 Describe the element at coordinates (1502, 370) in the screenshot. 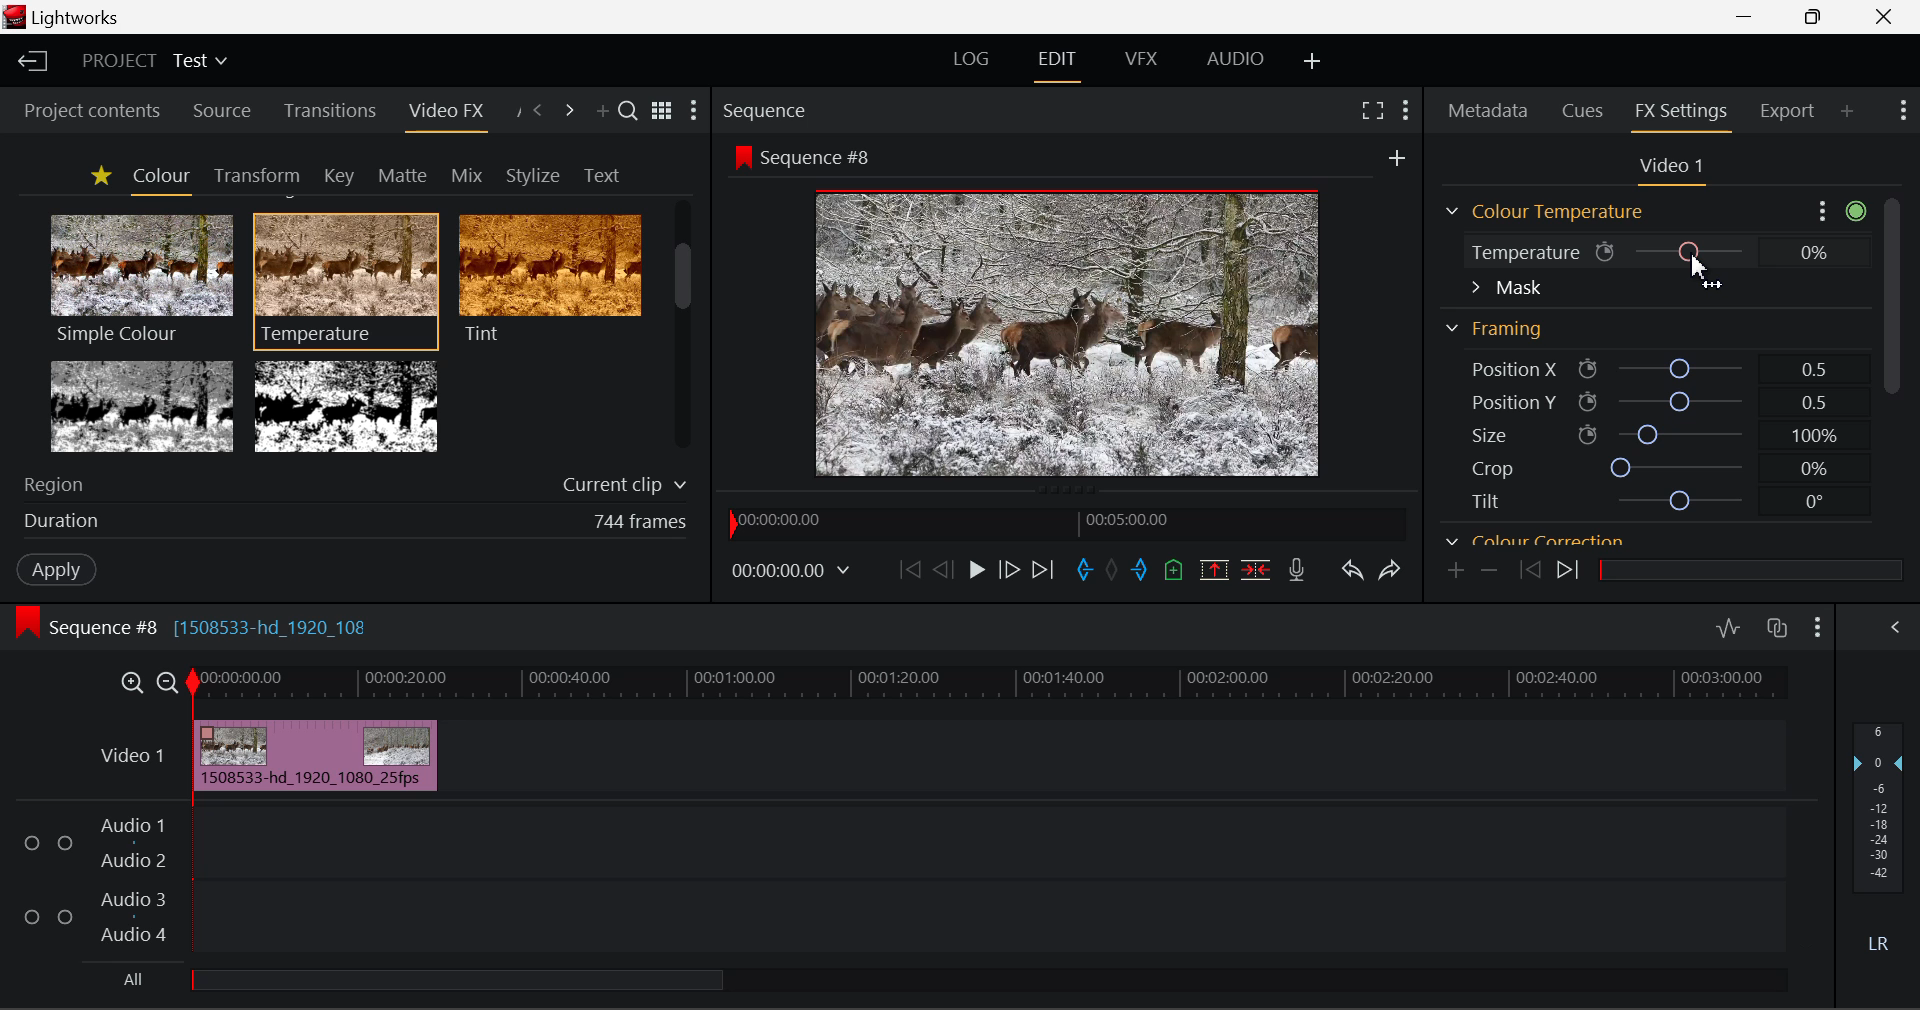

I see `Position X` at that location.